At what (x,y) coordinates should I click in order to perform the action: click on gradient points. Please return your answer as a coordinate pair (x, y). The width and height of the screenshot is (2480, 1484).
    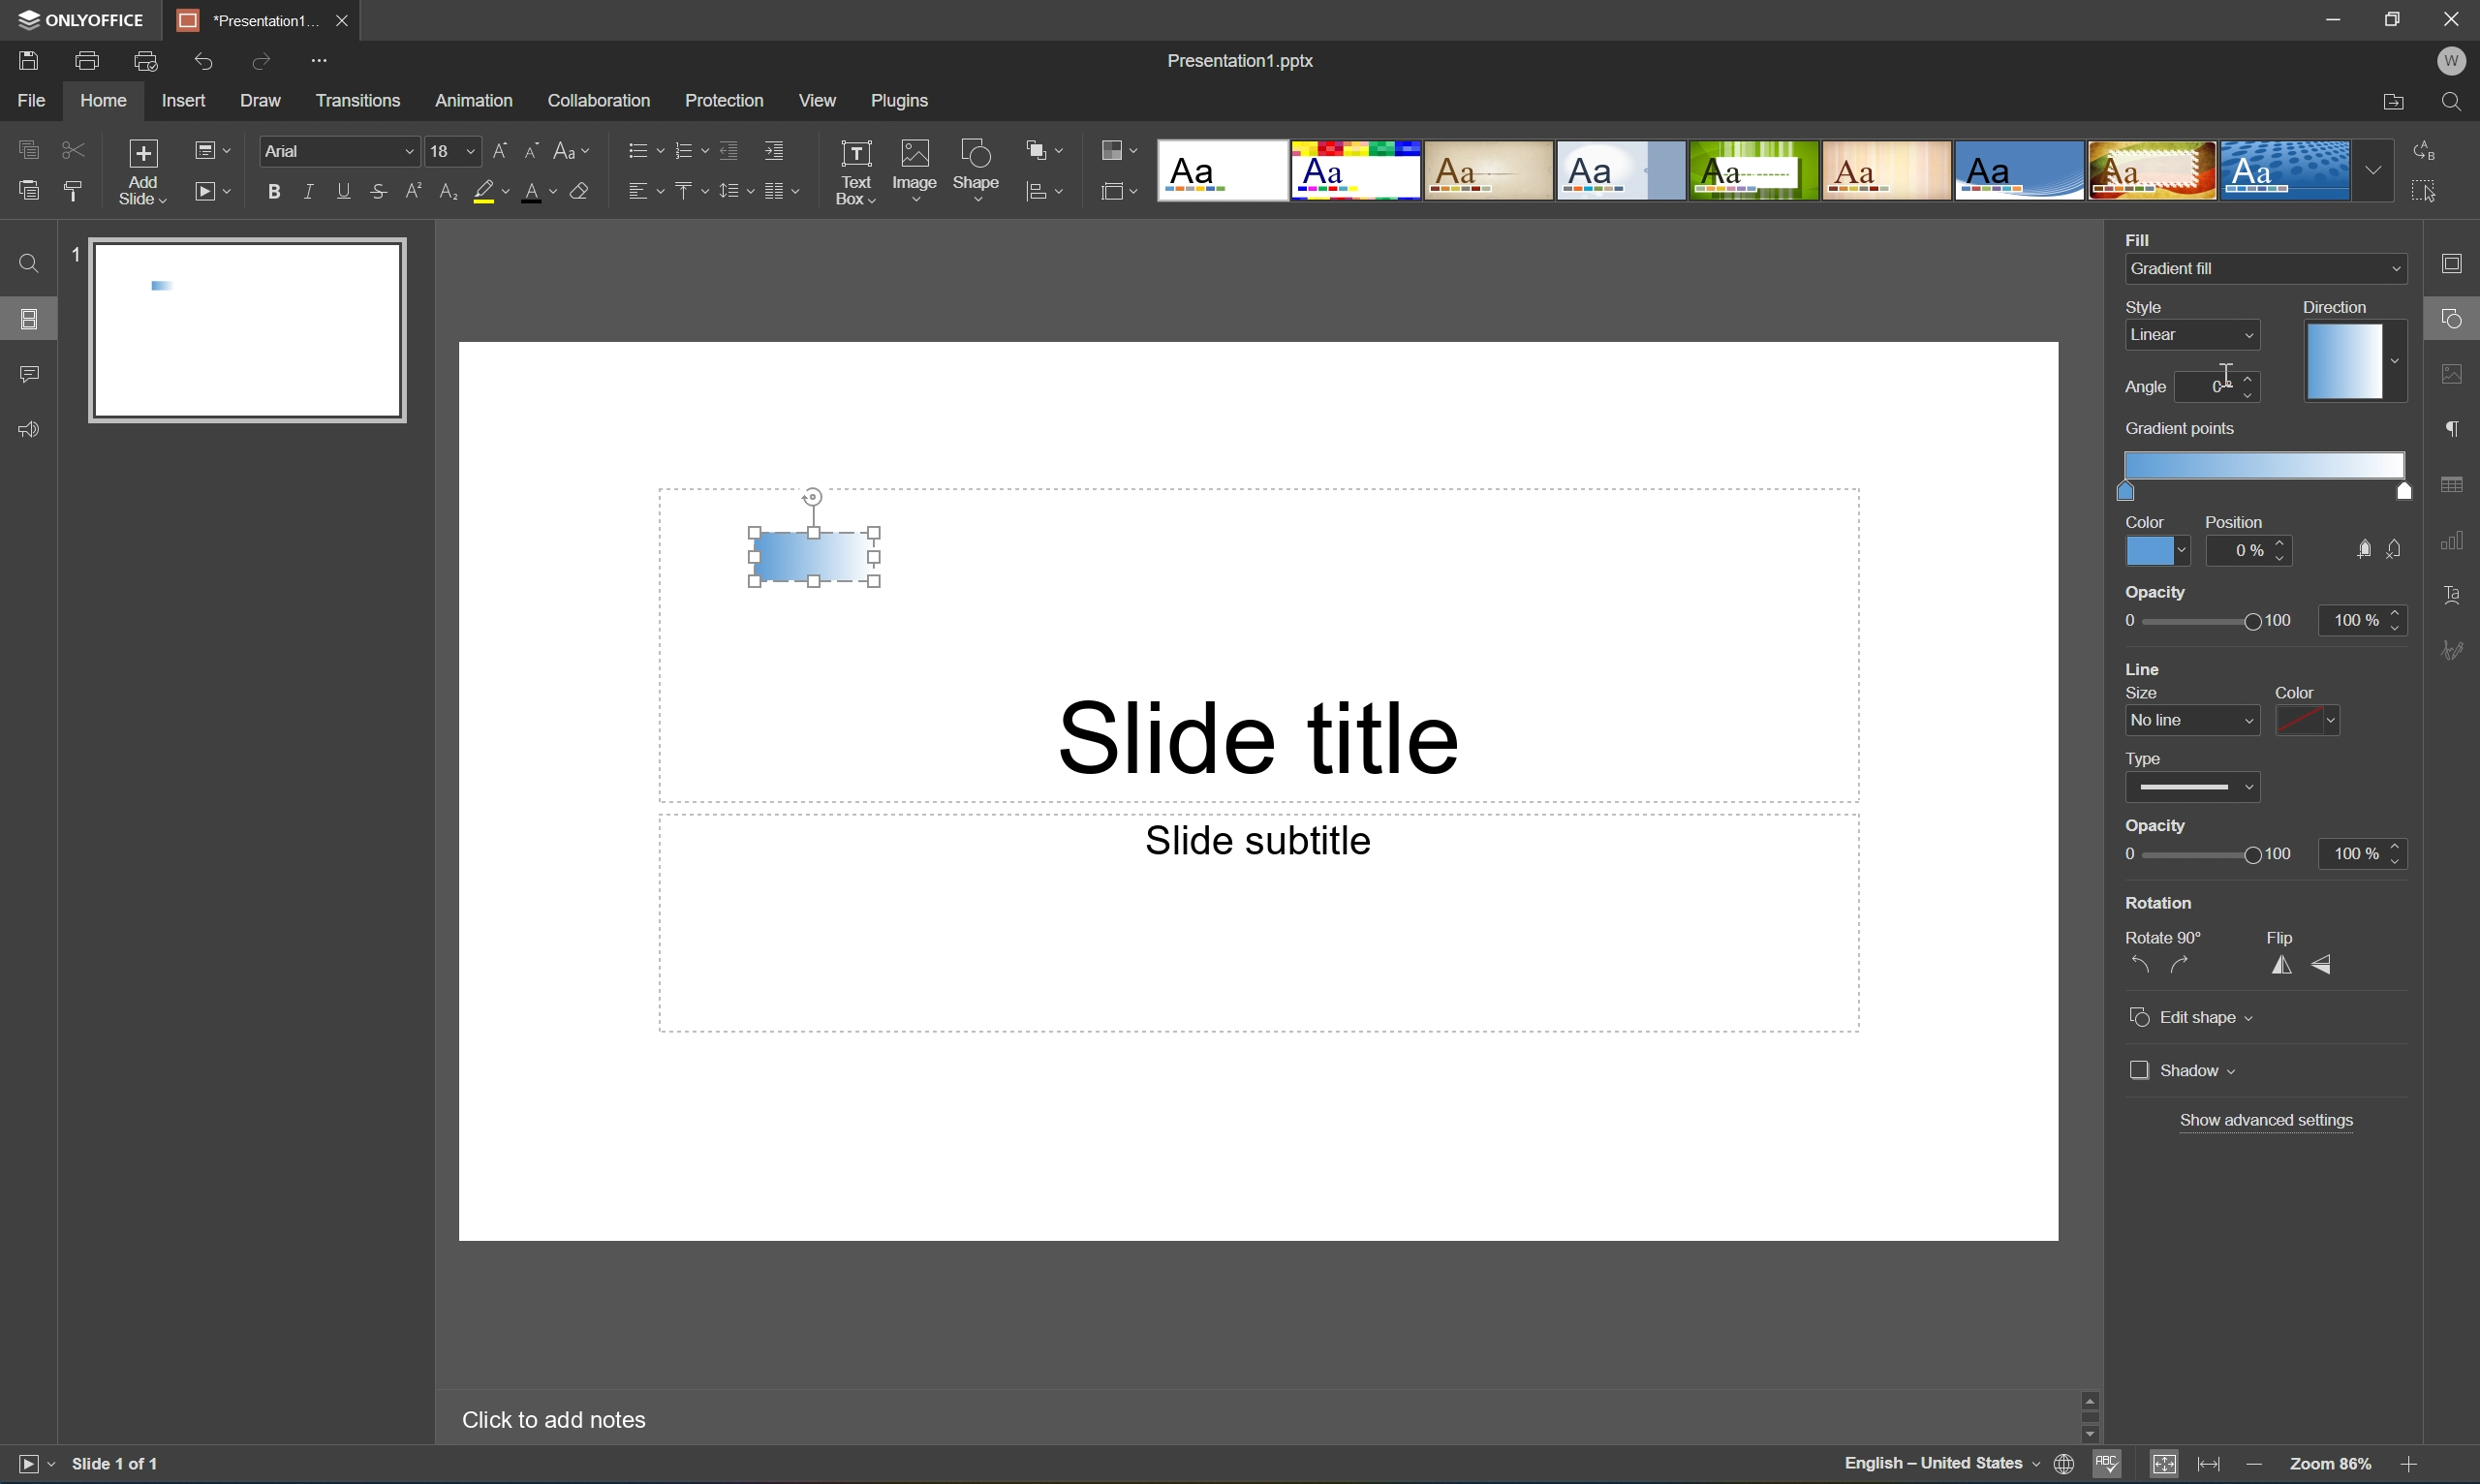
    Looking at the image, I should click on (2183, 429).